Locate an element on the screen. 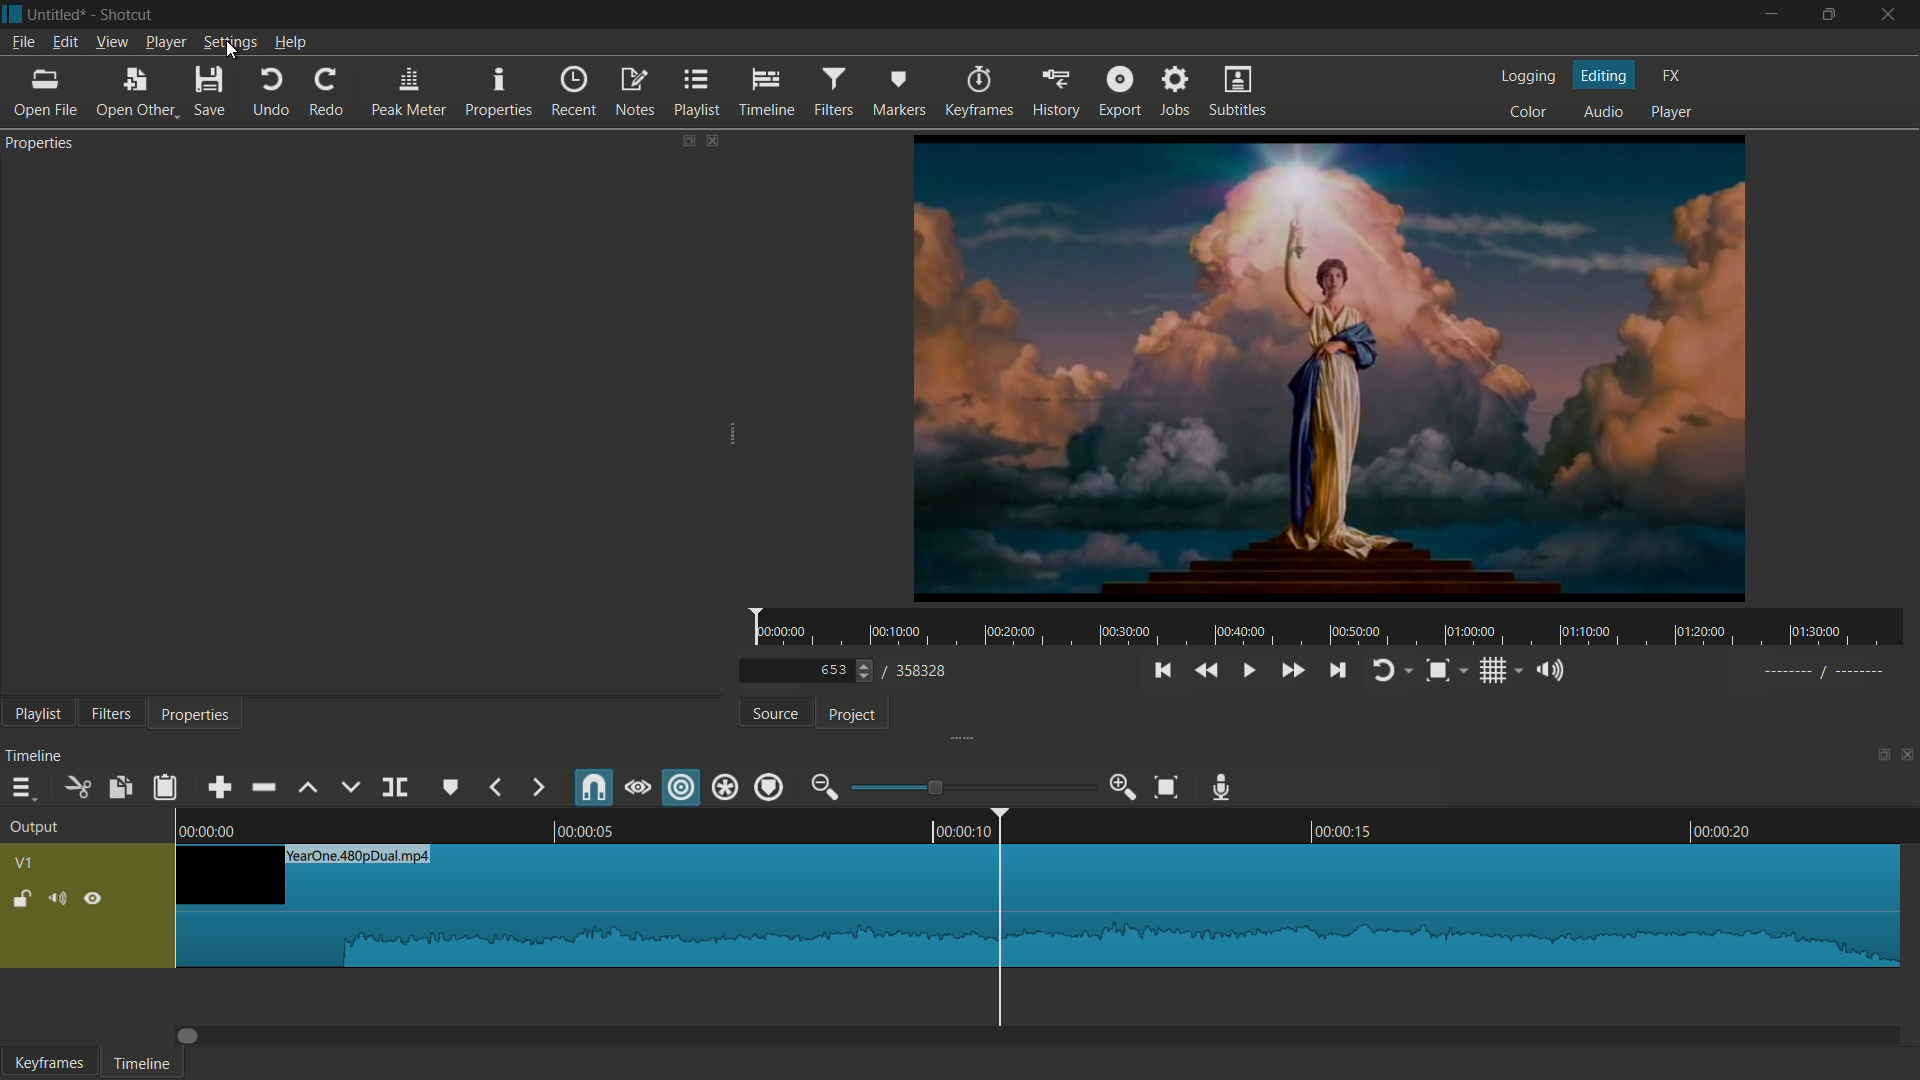 Image resolution: width=1920 pixels, height=1080 pixels. toggle grid is located at coordinates (1496, 670).